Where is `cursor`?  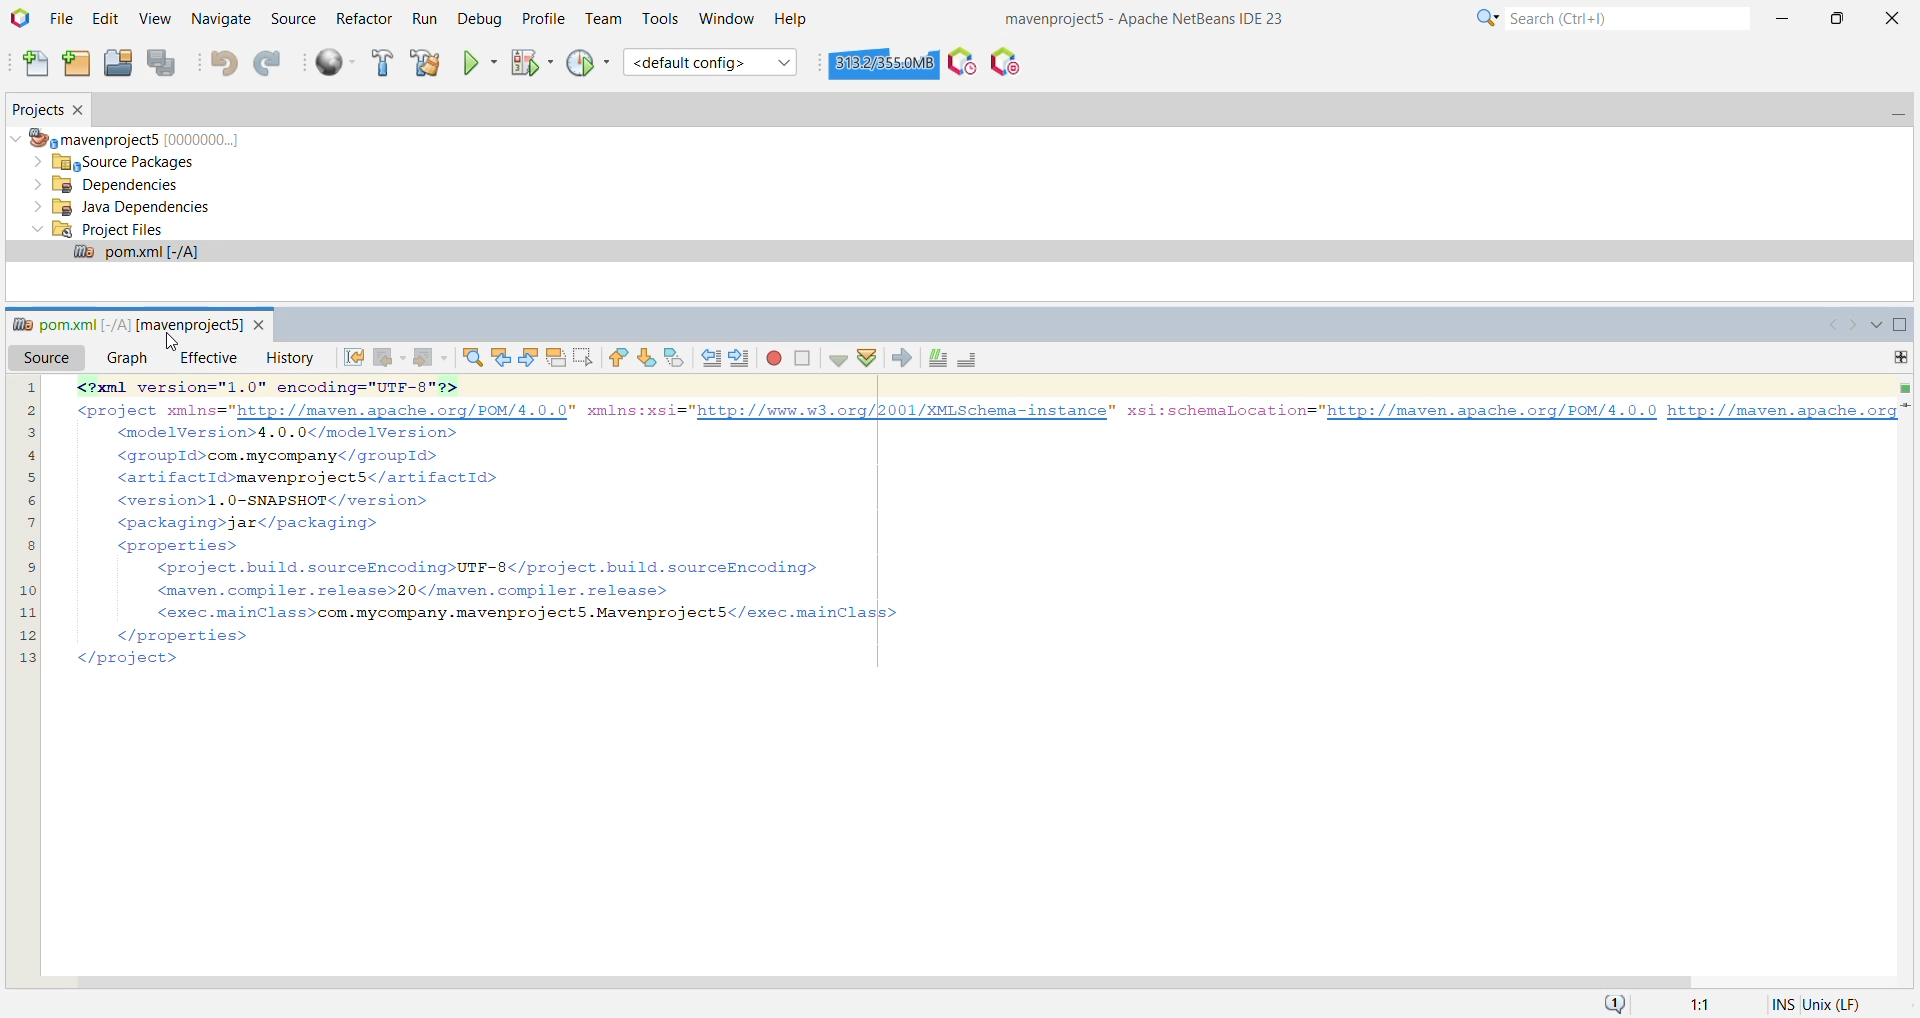
cursor is located at coordinates (171, 343).